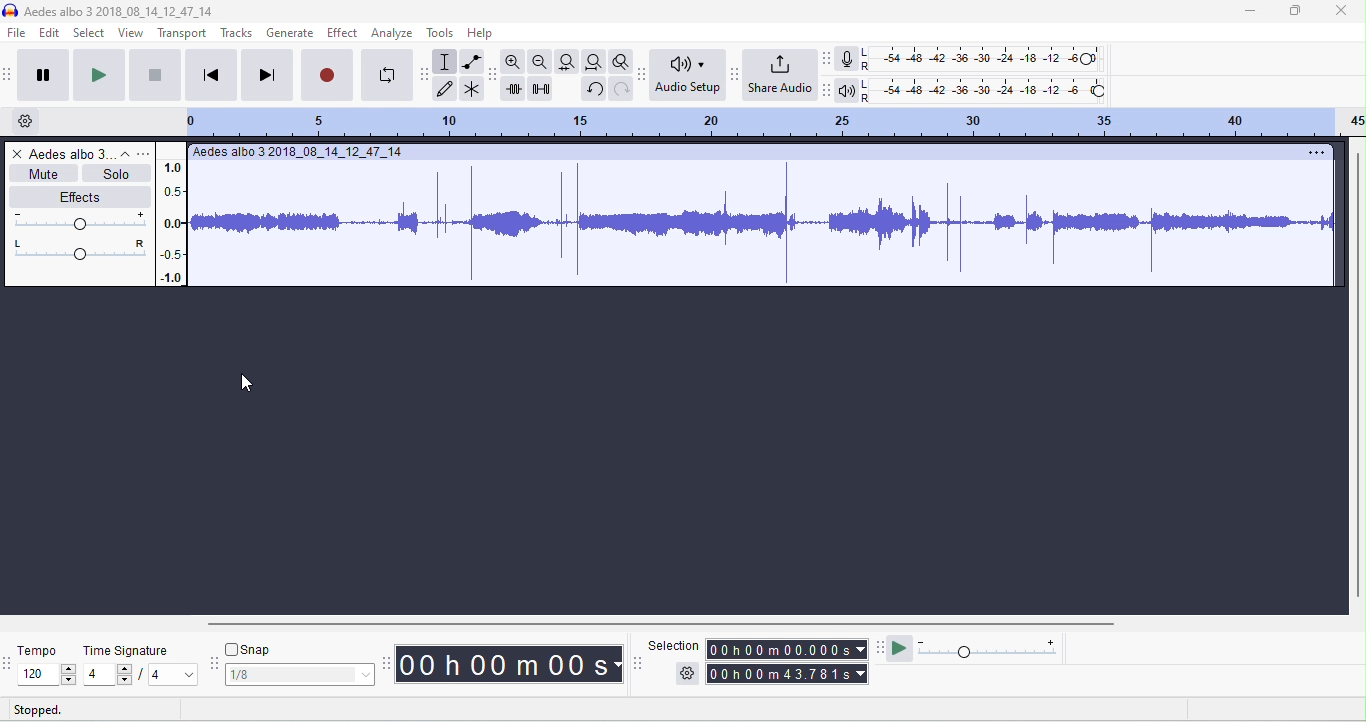  What do you see at coordinates (50, 32) in the screenshot?
I see `edit` at bounding box center [50, 32].